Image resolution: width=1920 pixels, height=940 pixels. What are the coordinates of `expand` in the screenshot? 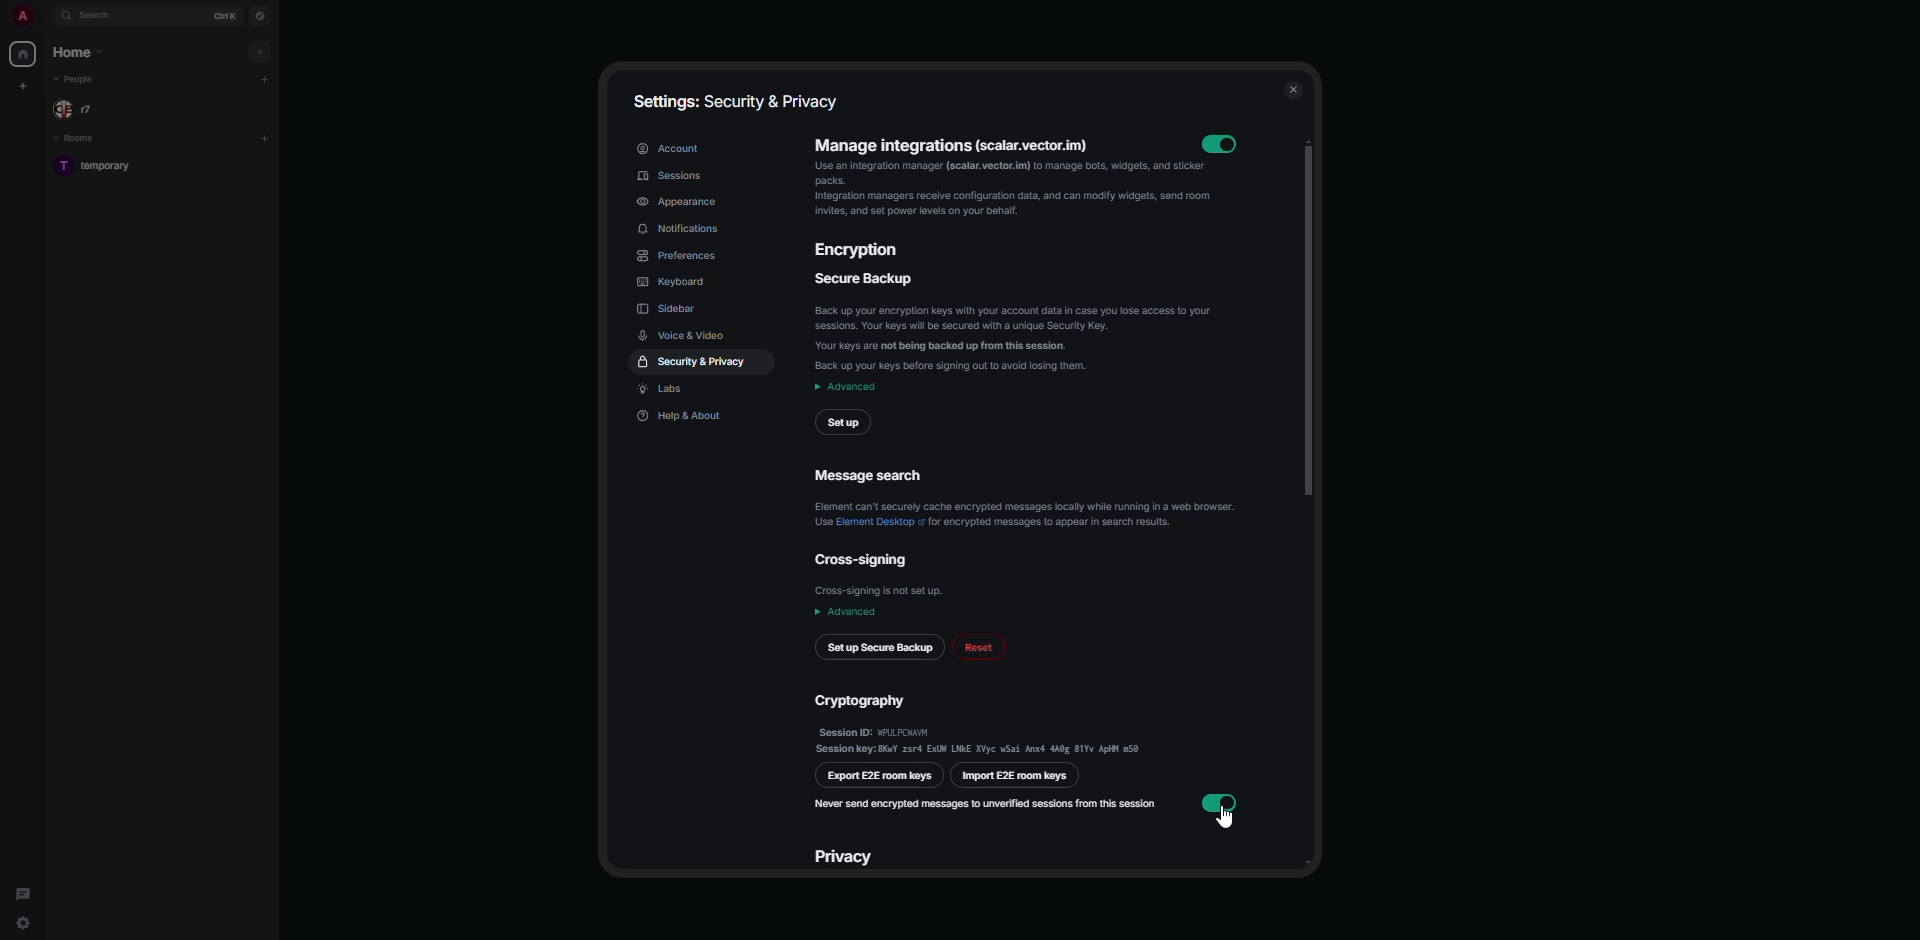 It's located at (45, 15).